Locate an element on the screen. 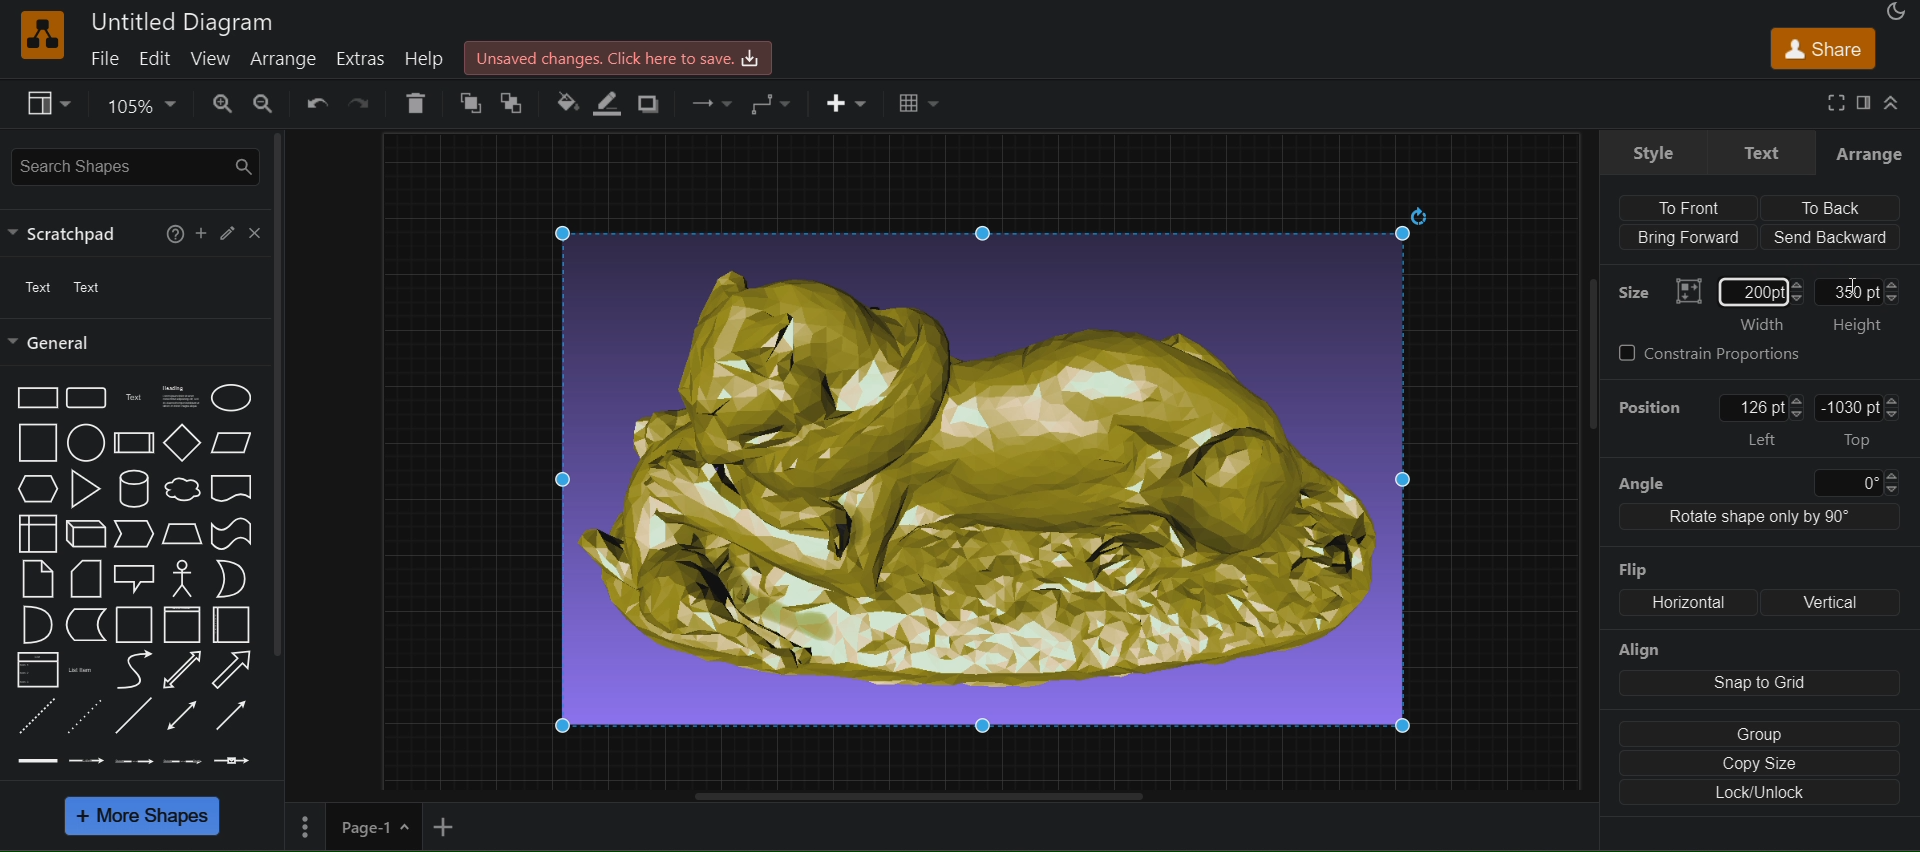  Table is located at coordinates (916, 105).